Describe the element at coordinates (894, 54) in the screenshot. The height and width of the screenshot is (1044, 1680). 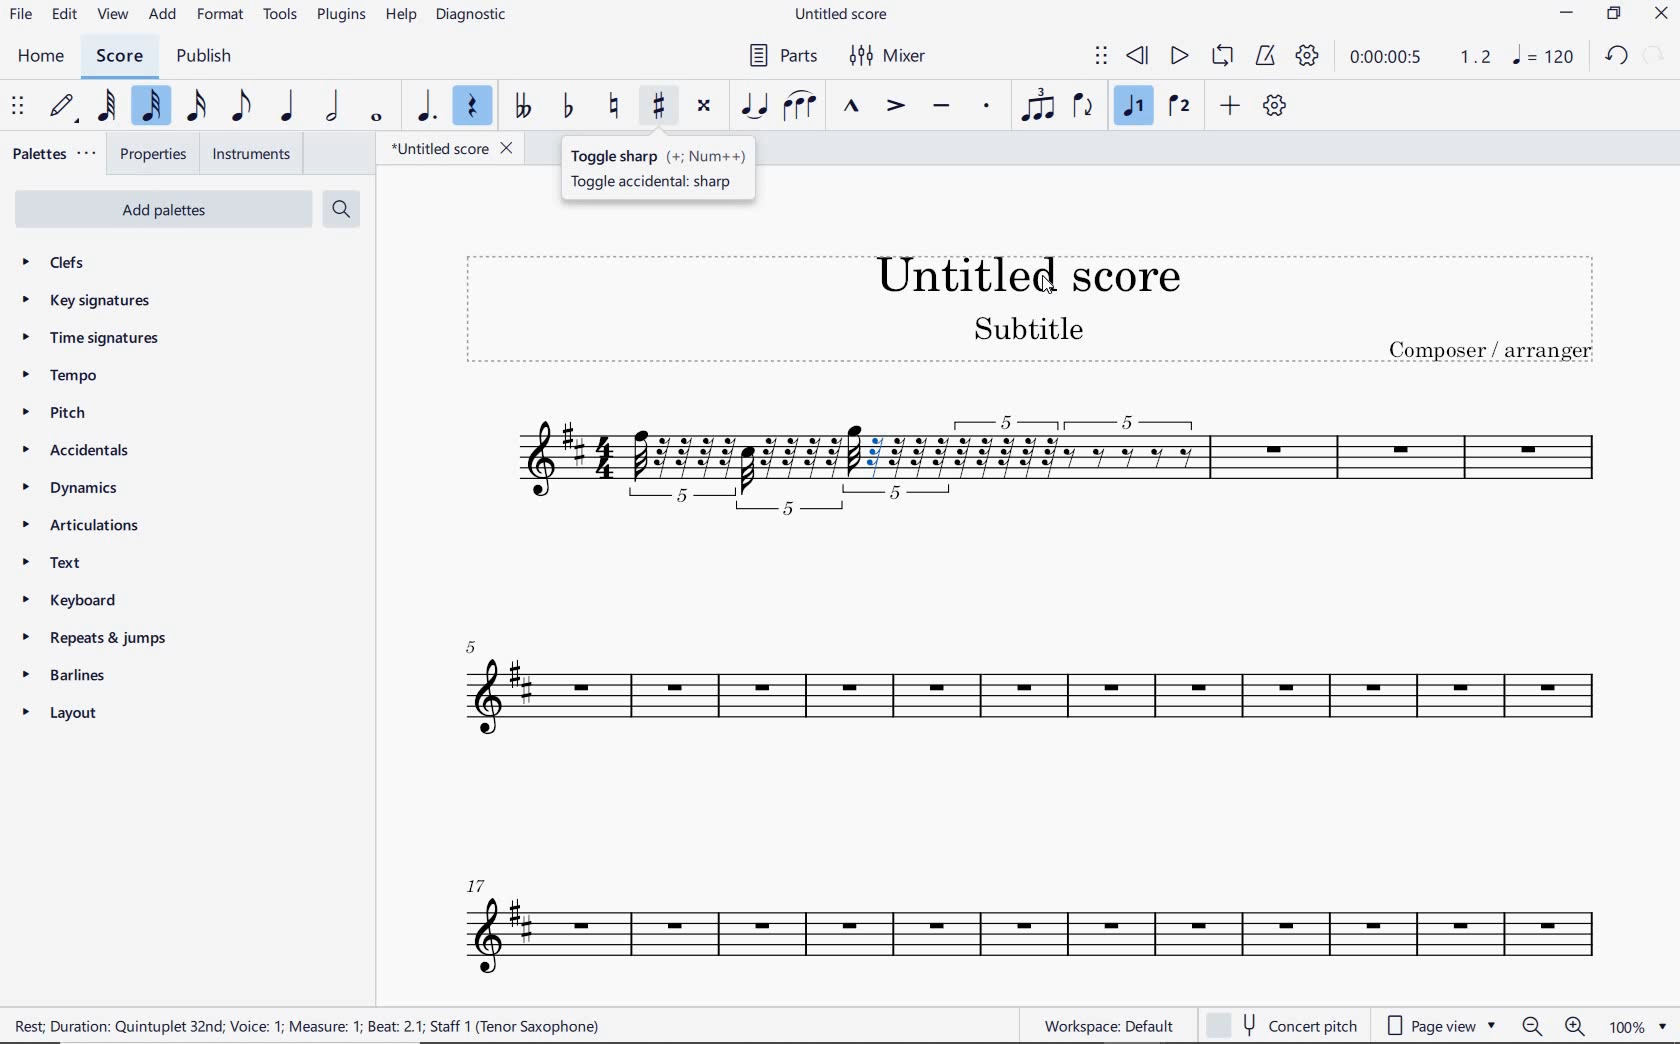
I see `MIXER` at that location.